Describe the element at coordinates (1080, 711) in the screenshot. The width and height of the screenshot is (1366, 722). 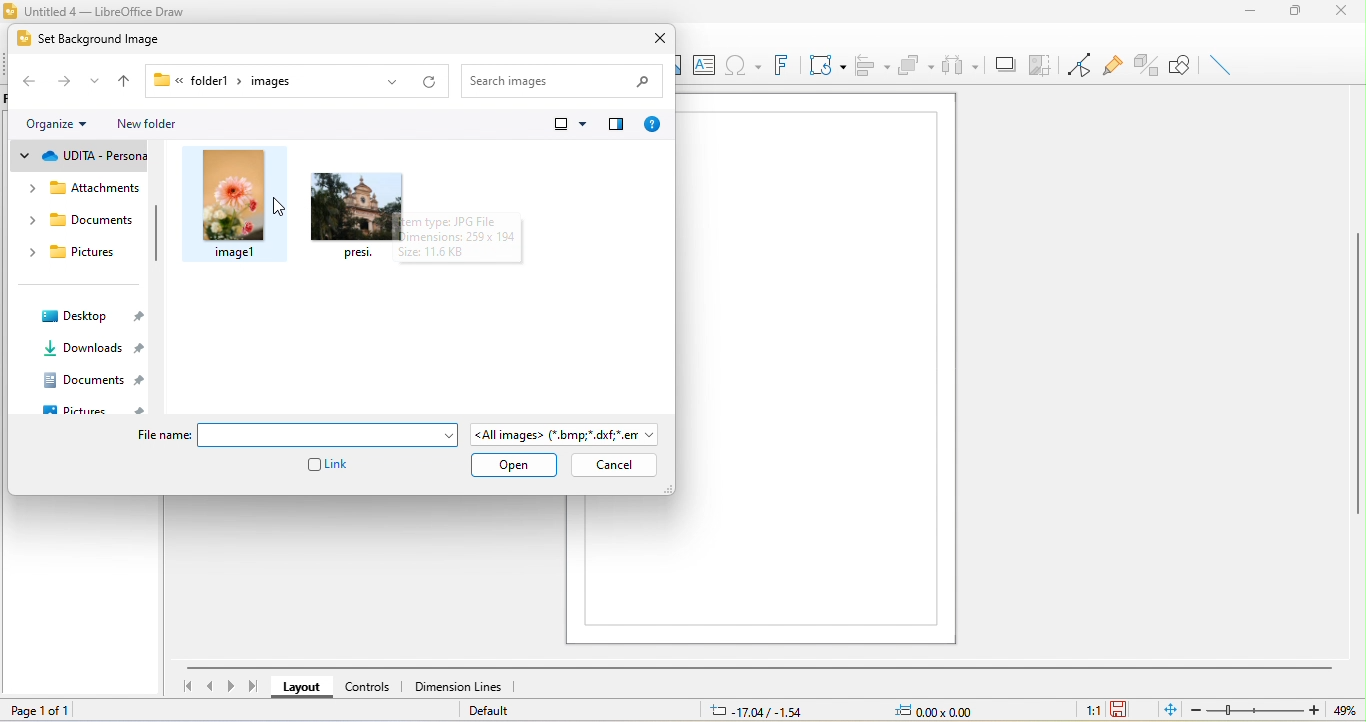
I see `1:1` at that location.